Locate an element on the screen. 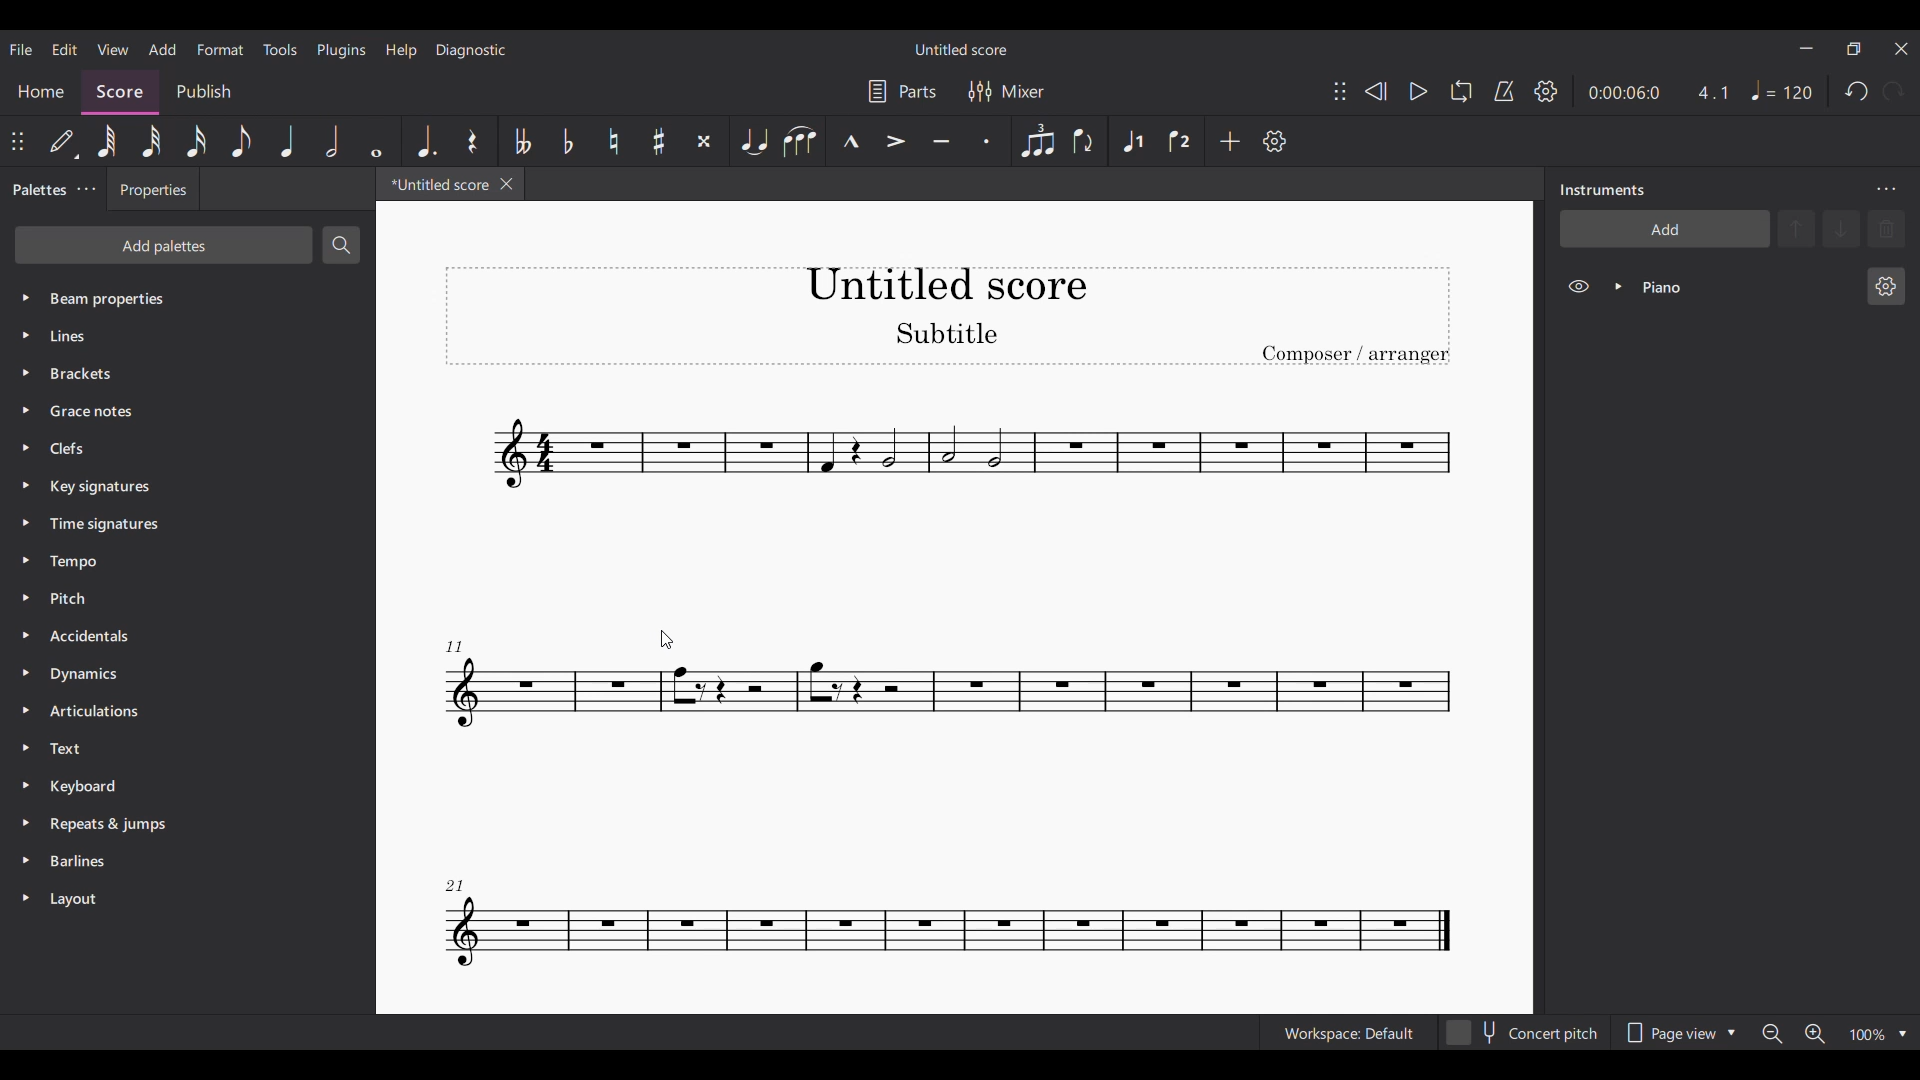 The width and height of the screenshot is (1920, 1080). Toggle natural is located at coordinates (613, 141).